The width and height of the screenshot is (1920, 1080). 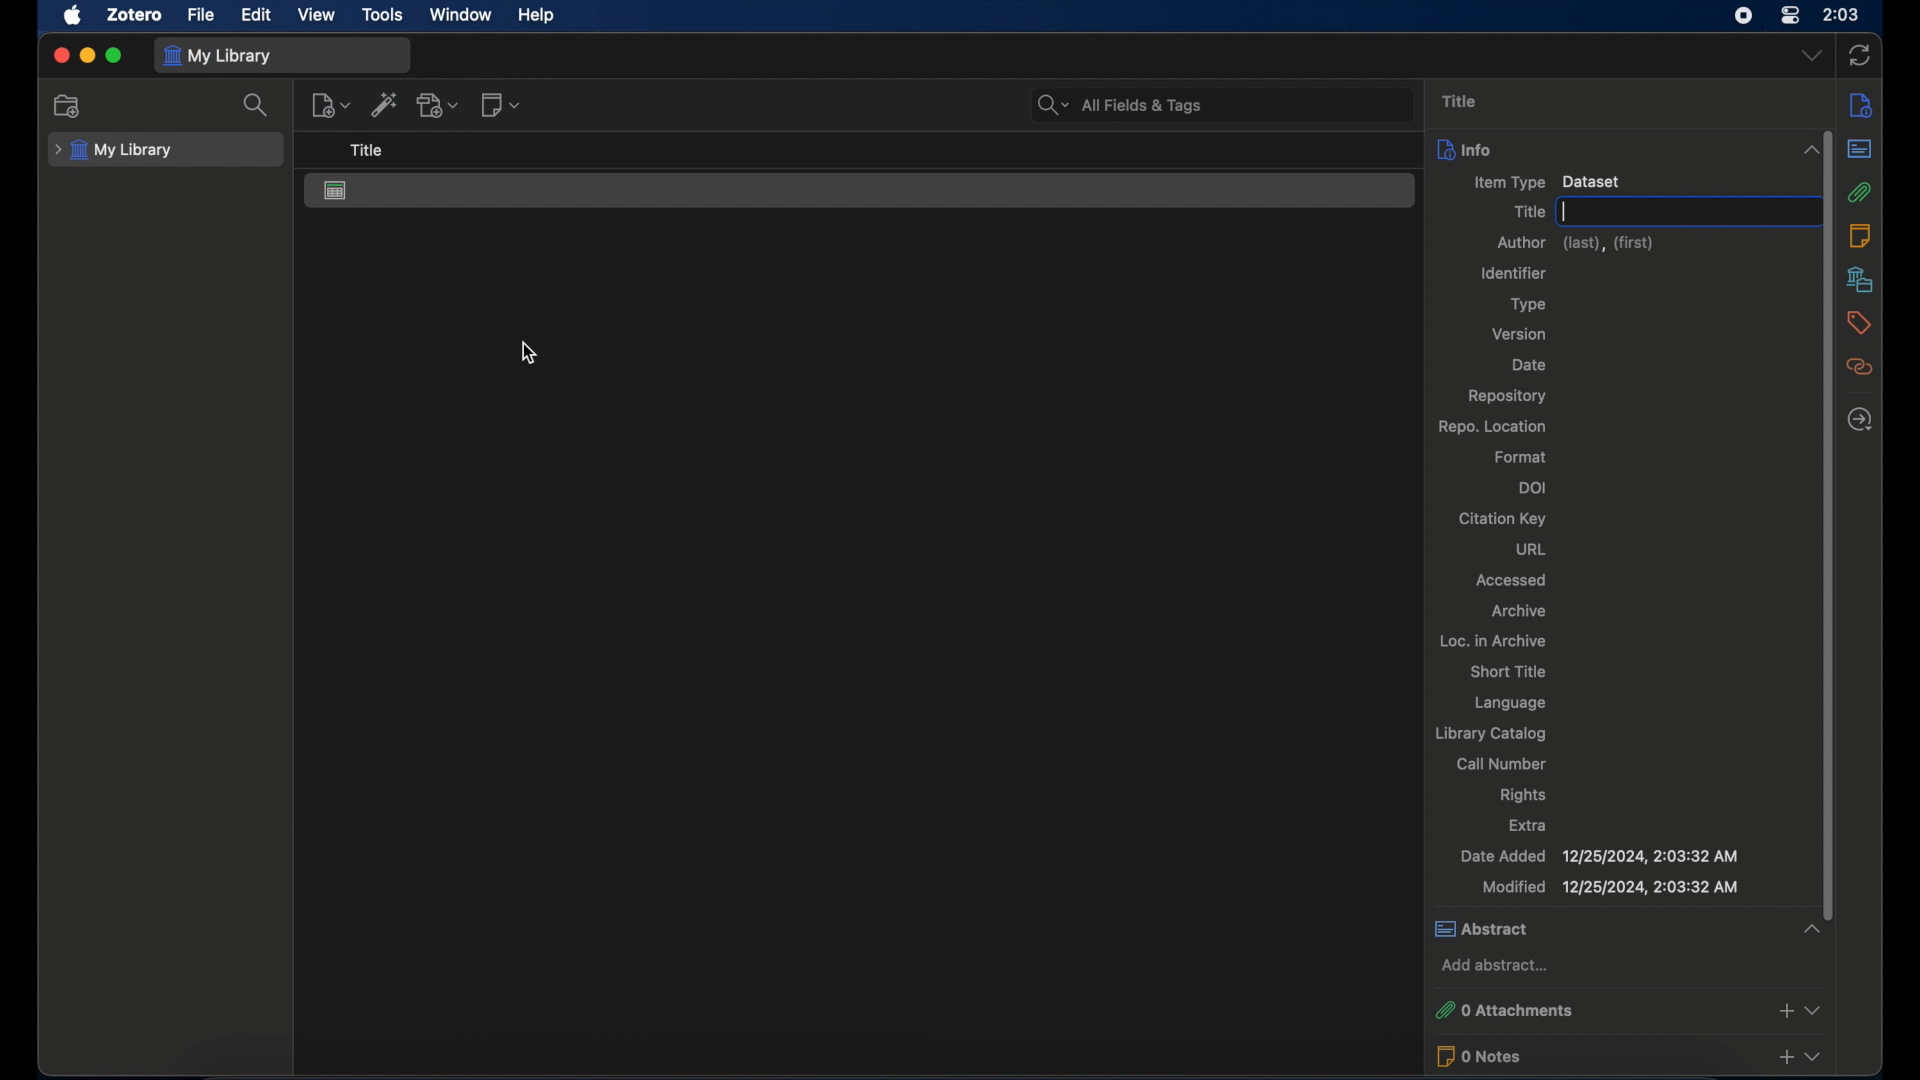 What do you see at coordinates (1494, 642) in the screenshot?
I see `loc. in archive` at bounding box center [1494, 642].